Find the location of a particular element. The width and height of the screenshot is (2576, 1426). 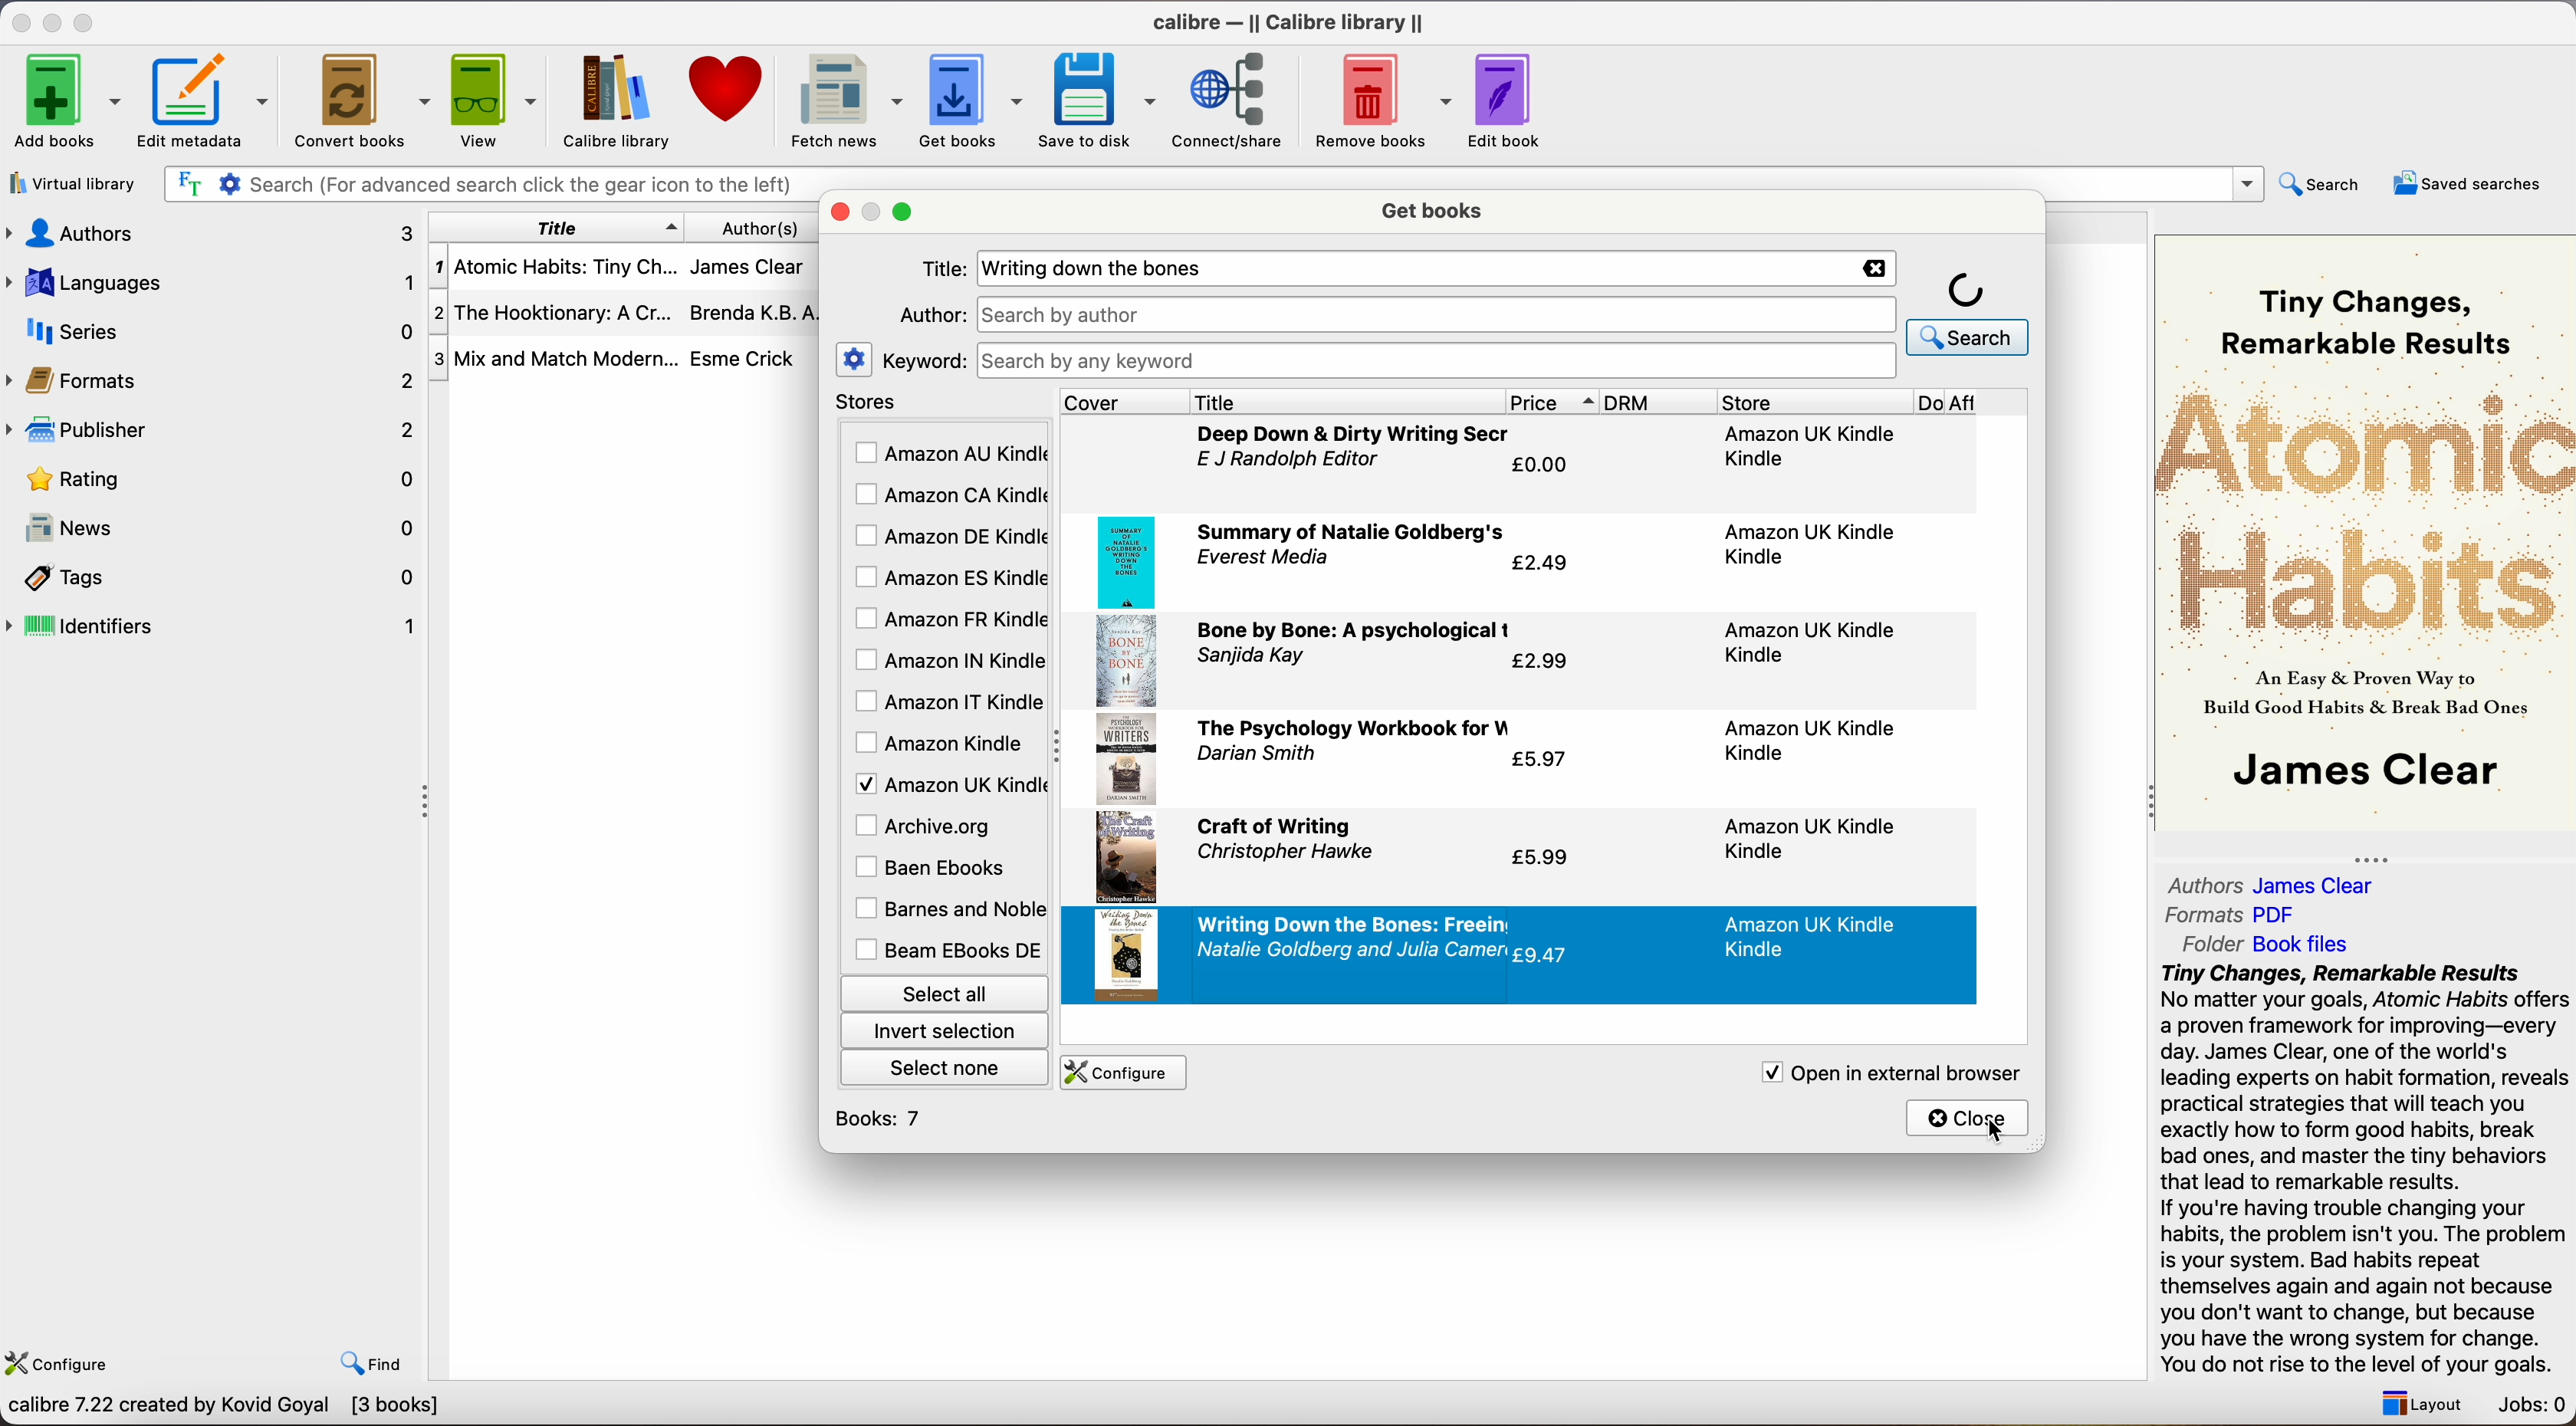

cover is located at coordinates (1124, 401).